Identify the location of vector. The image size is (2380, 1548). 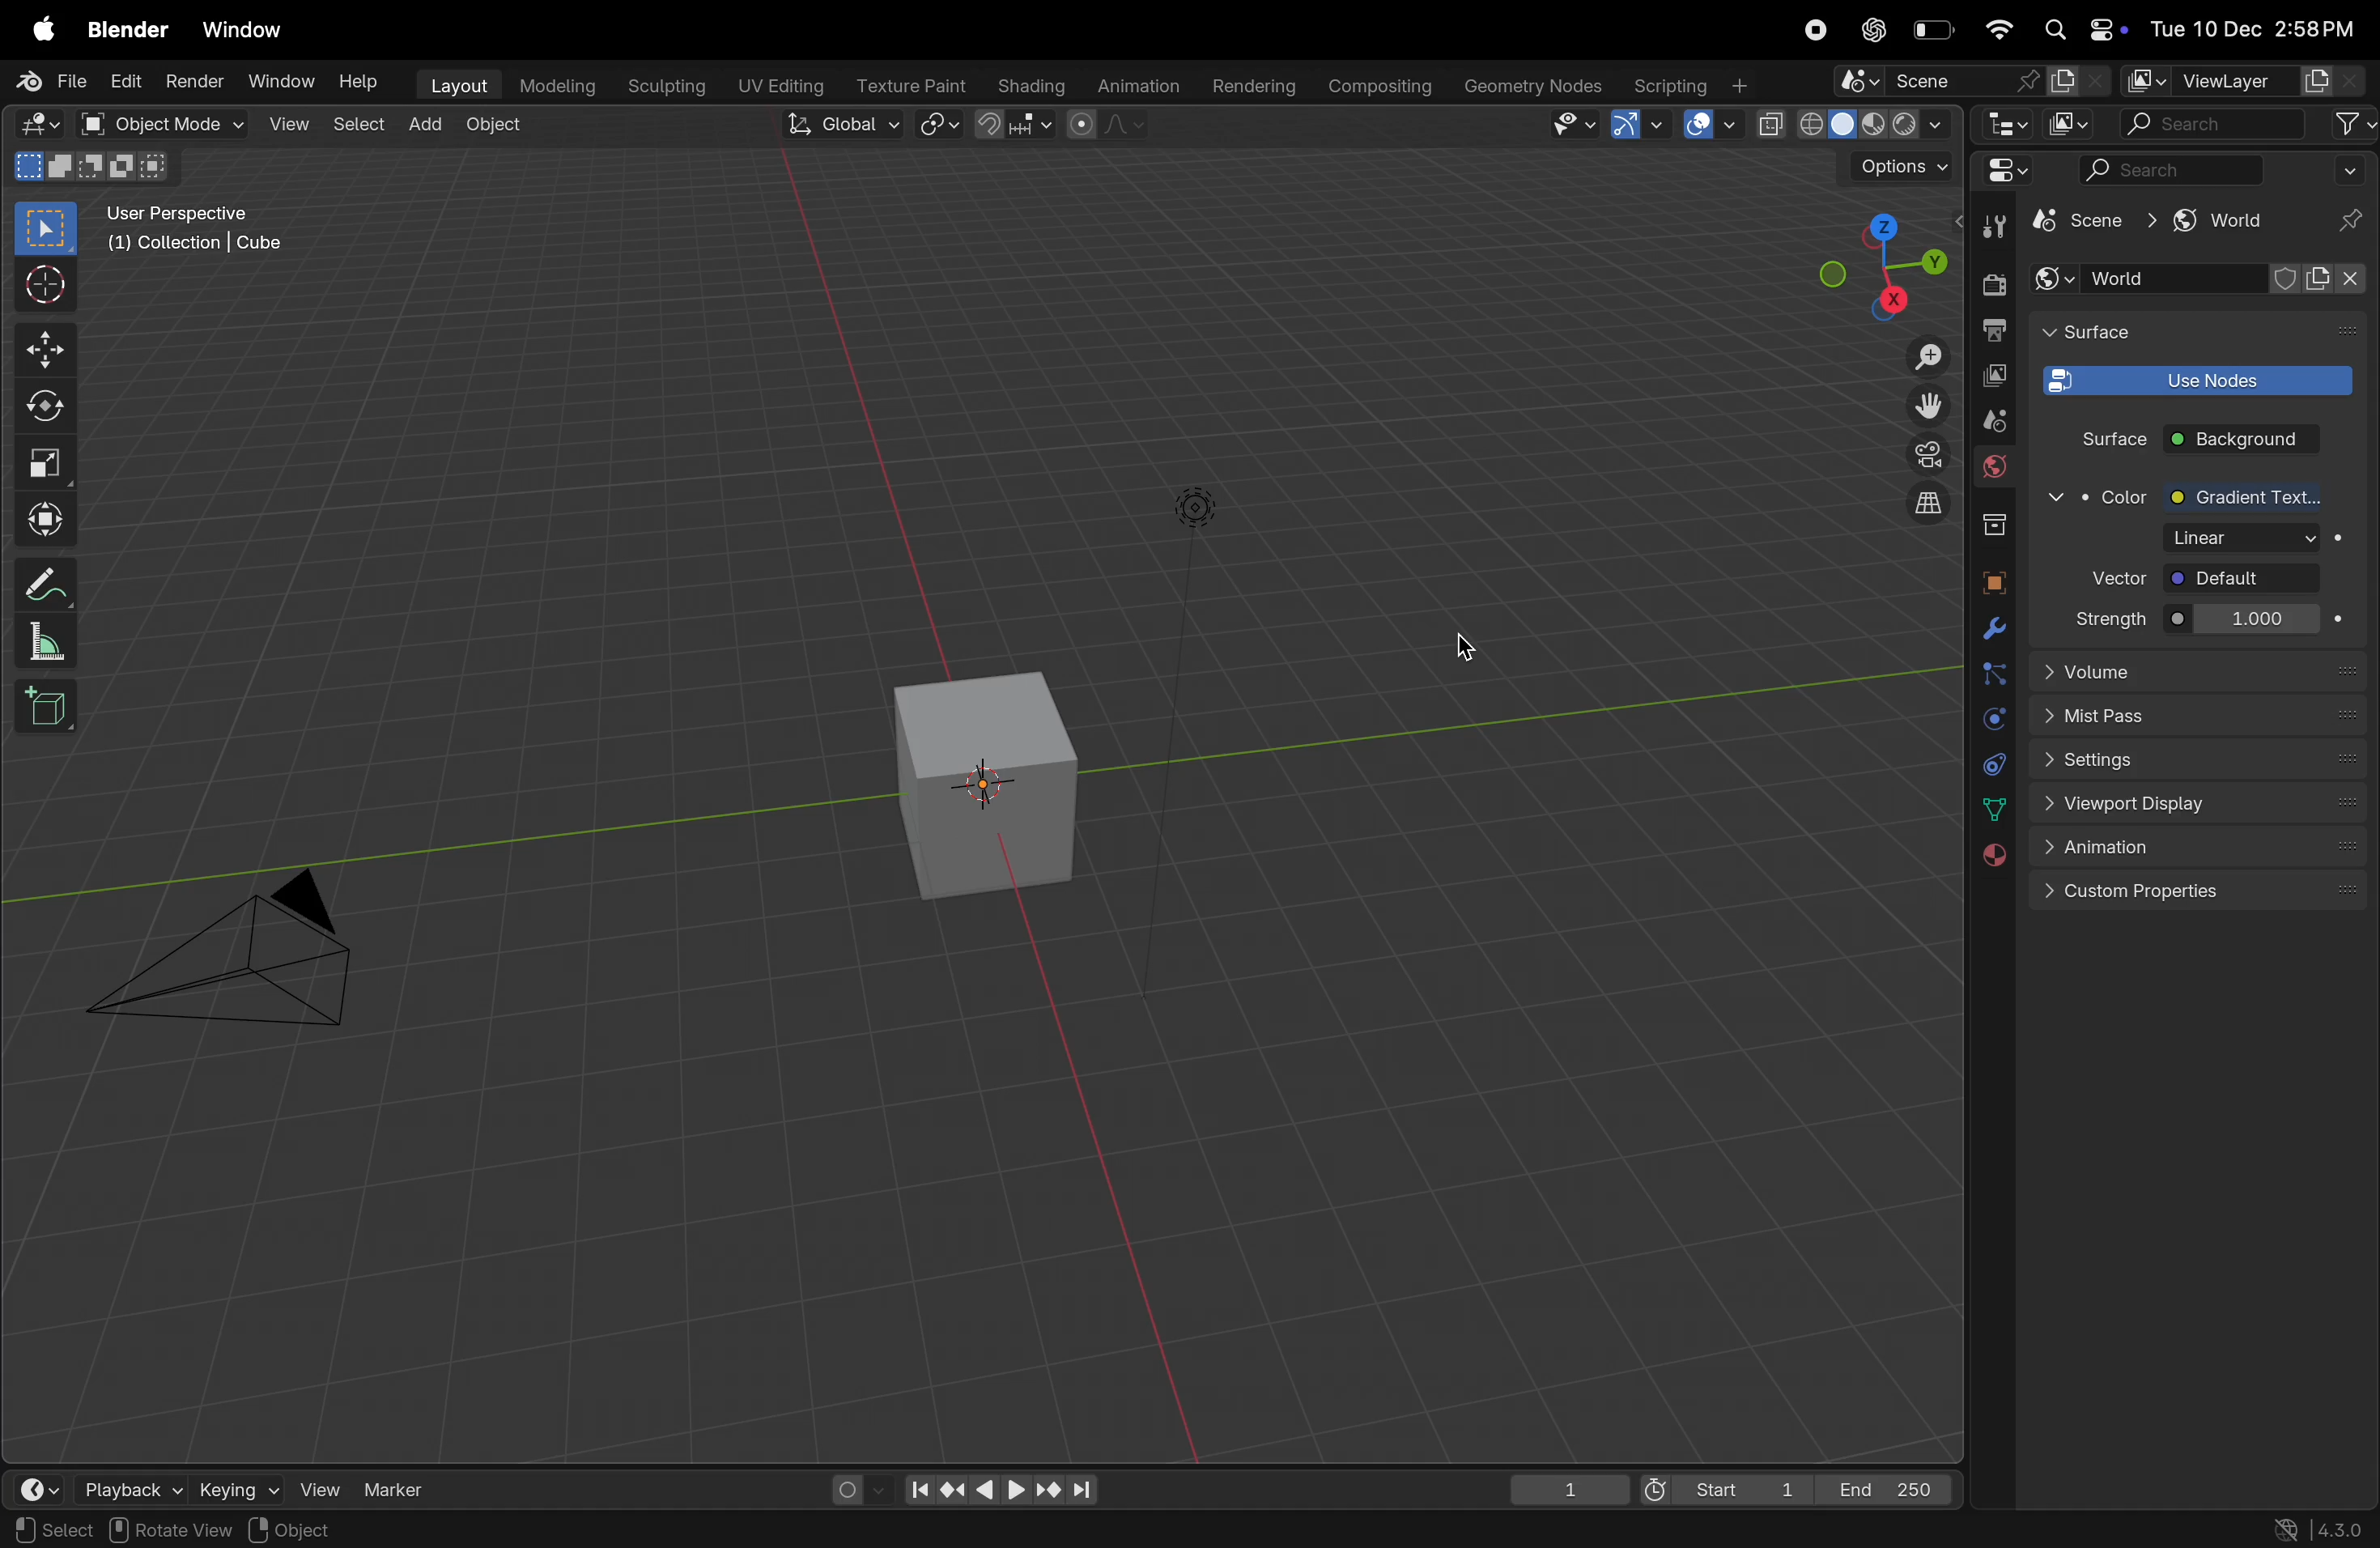
(2115, 578).